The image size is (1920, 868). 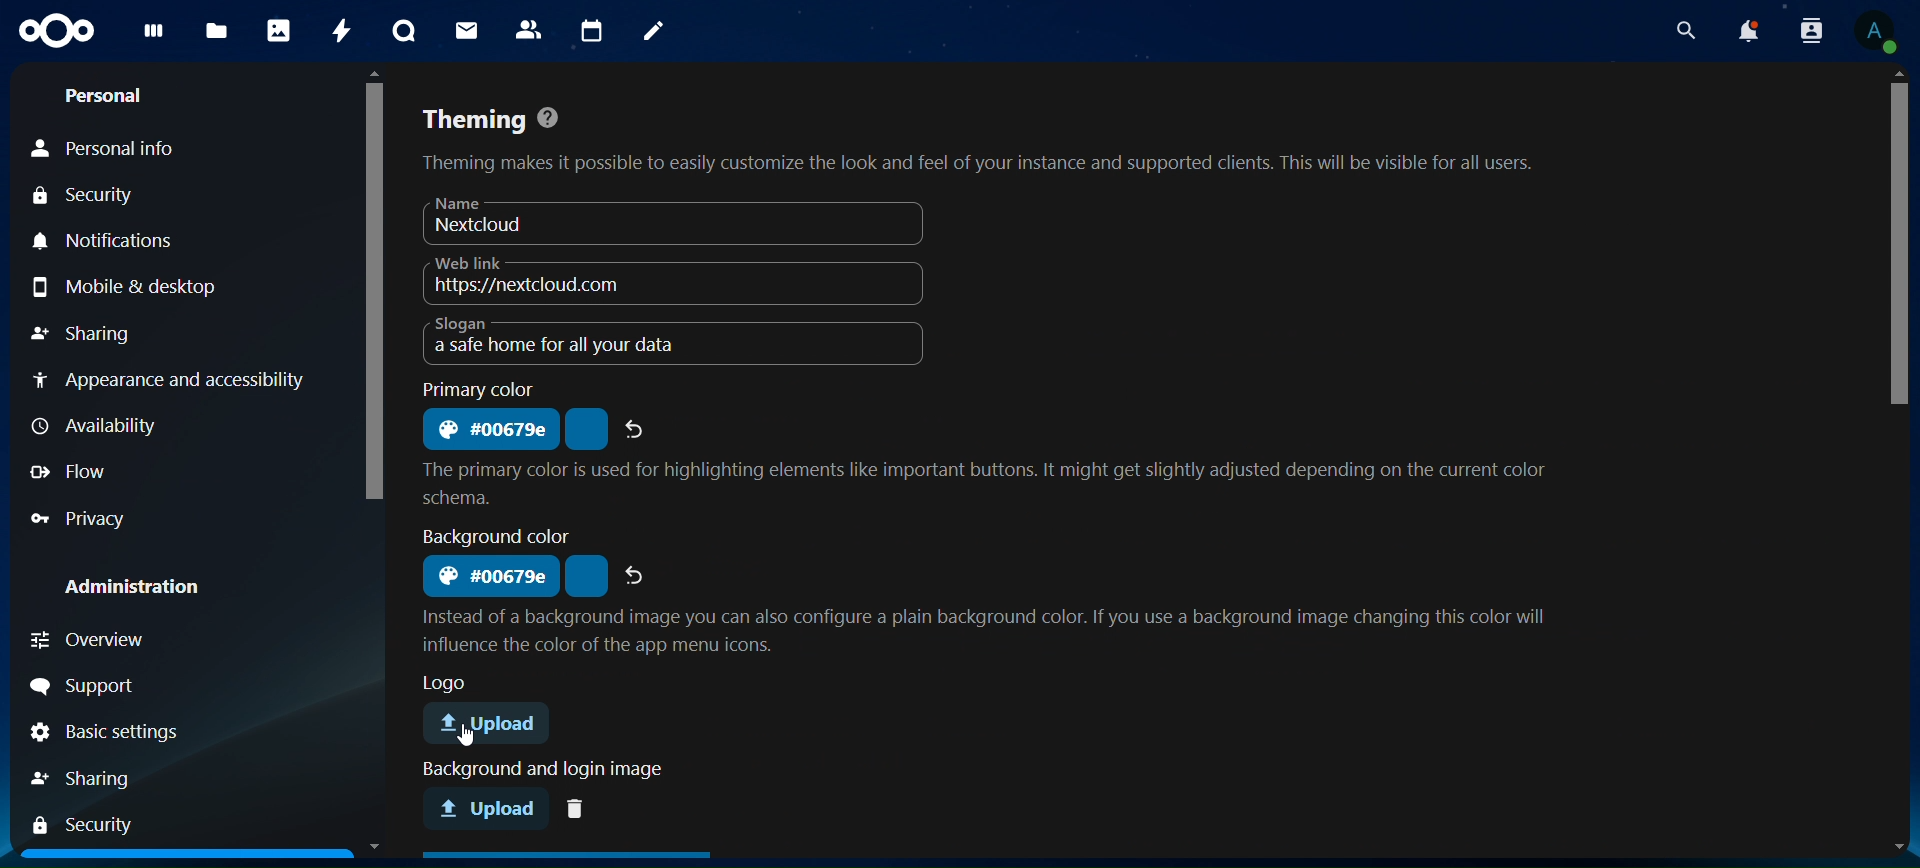 What do you see at coordinates (85, 516) in the screenshot?
I see `privacy` at bounding box center [85, 516].